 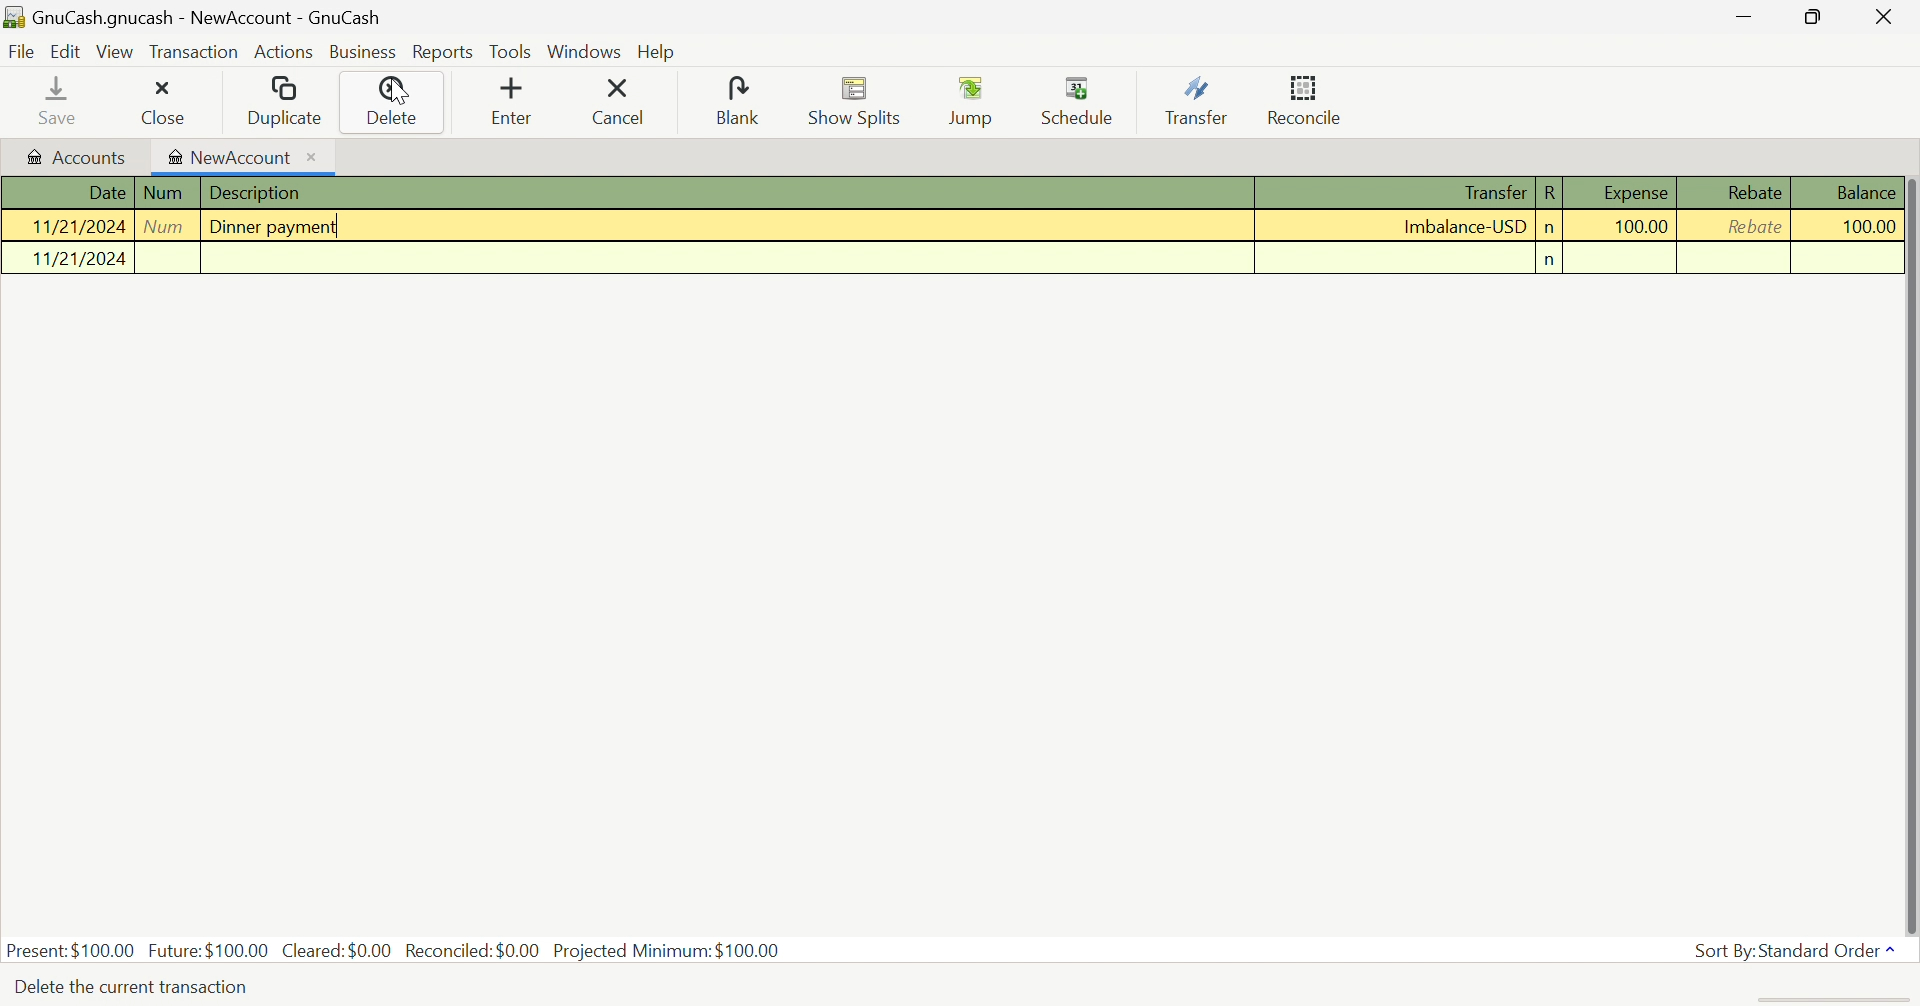 I want to click on Reports, so click(x=443, y=54).